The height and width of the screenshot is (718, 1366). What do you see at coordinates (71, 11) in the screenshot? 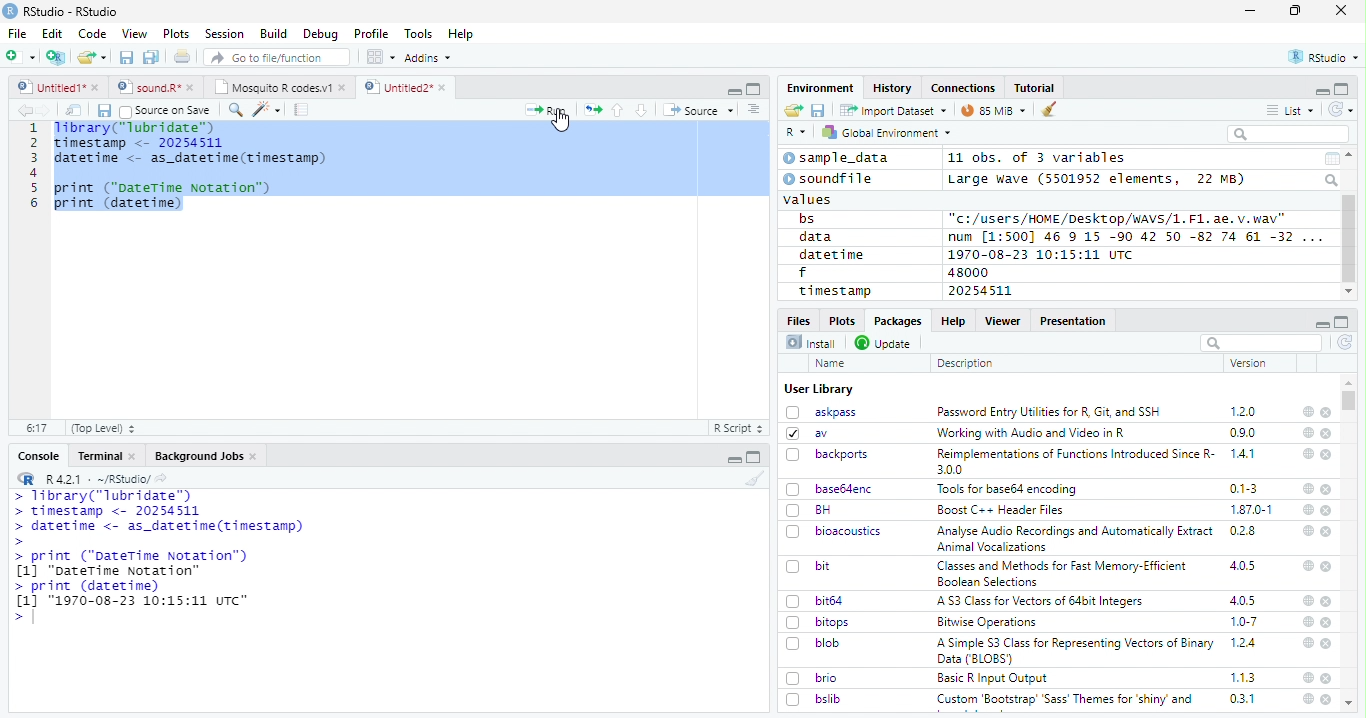
I see `RStudio - RStudio` at bounding box center [71, 11].